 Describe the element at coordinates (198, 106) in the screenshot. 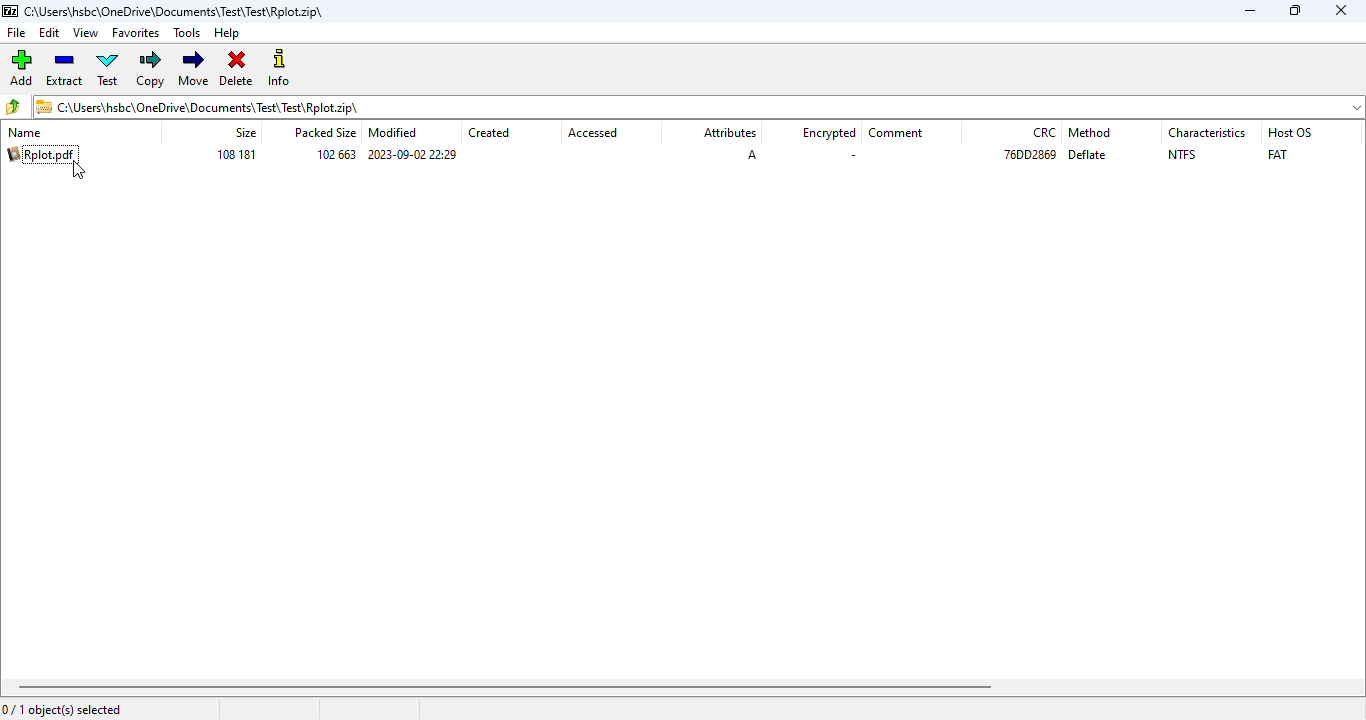

I see `C:\Users\hsbc\OneDrive\Documents\ Test\ Test\Rplot.zip\` at that location.